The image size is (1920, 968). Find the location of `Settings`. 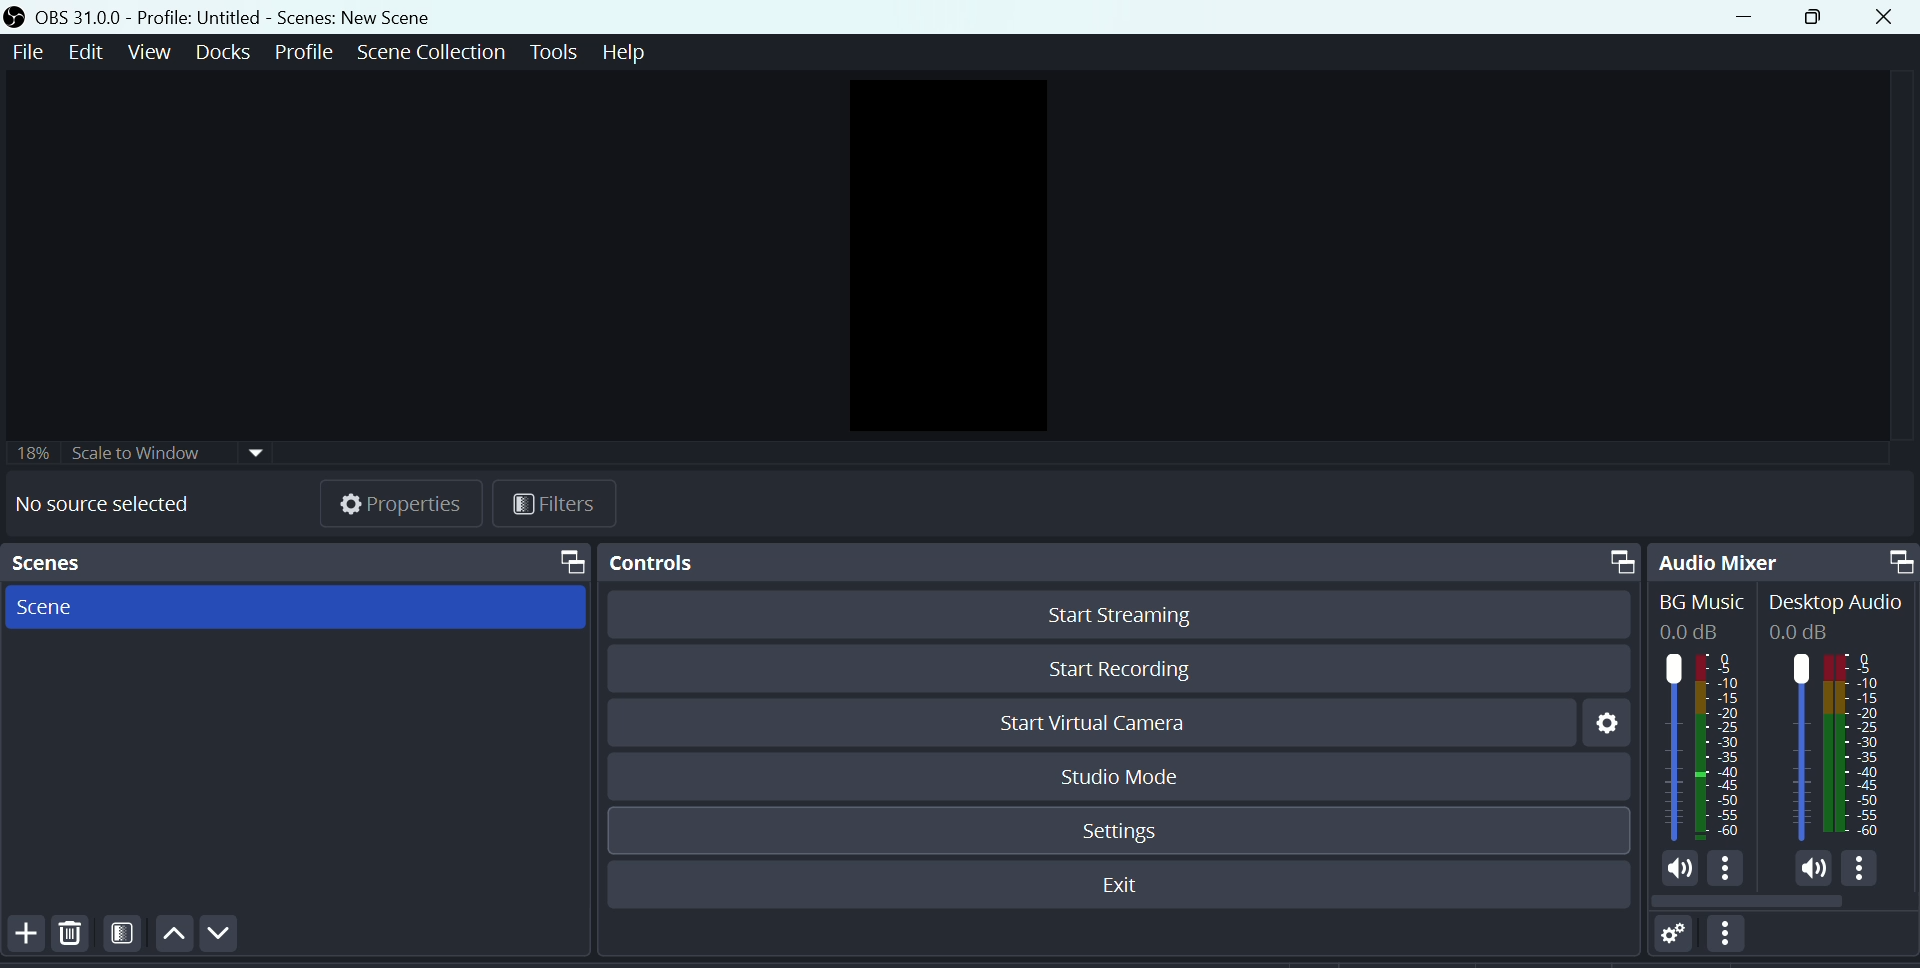

Settings is located at coordinates (1119, 832).